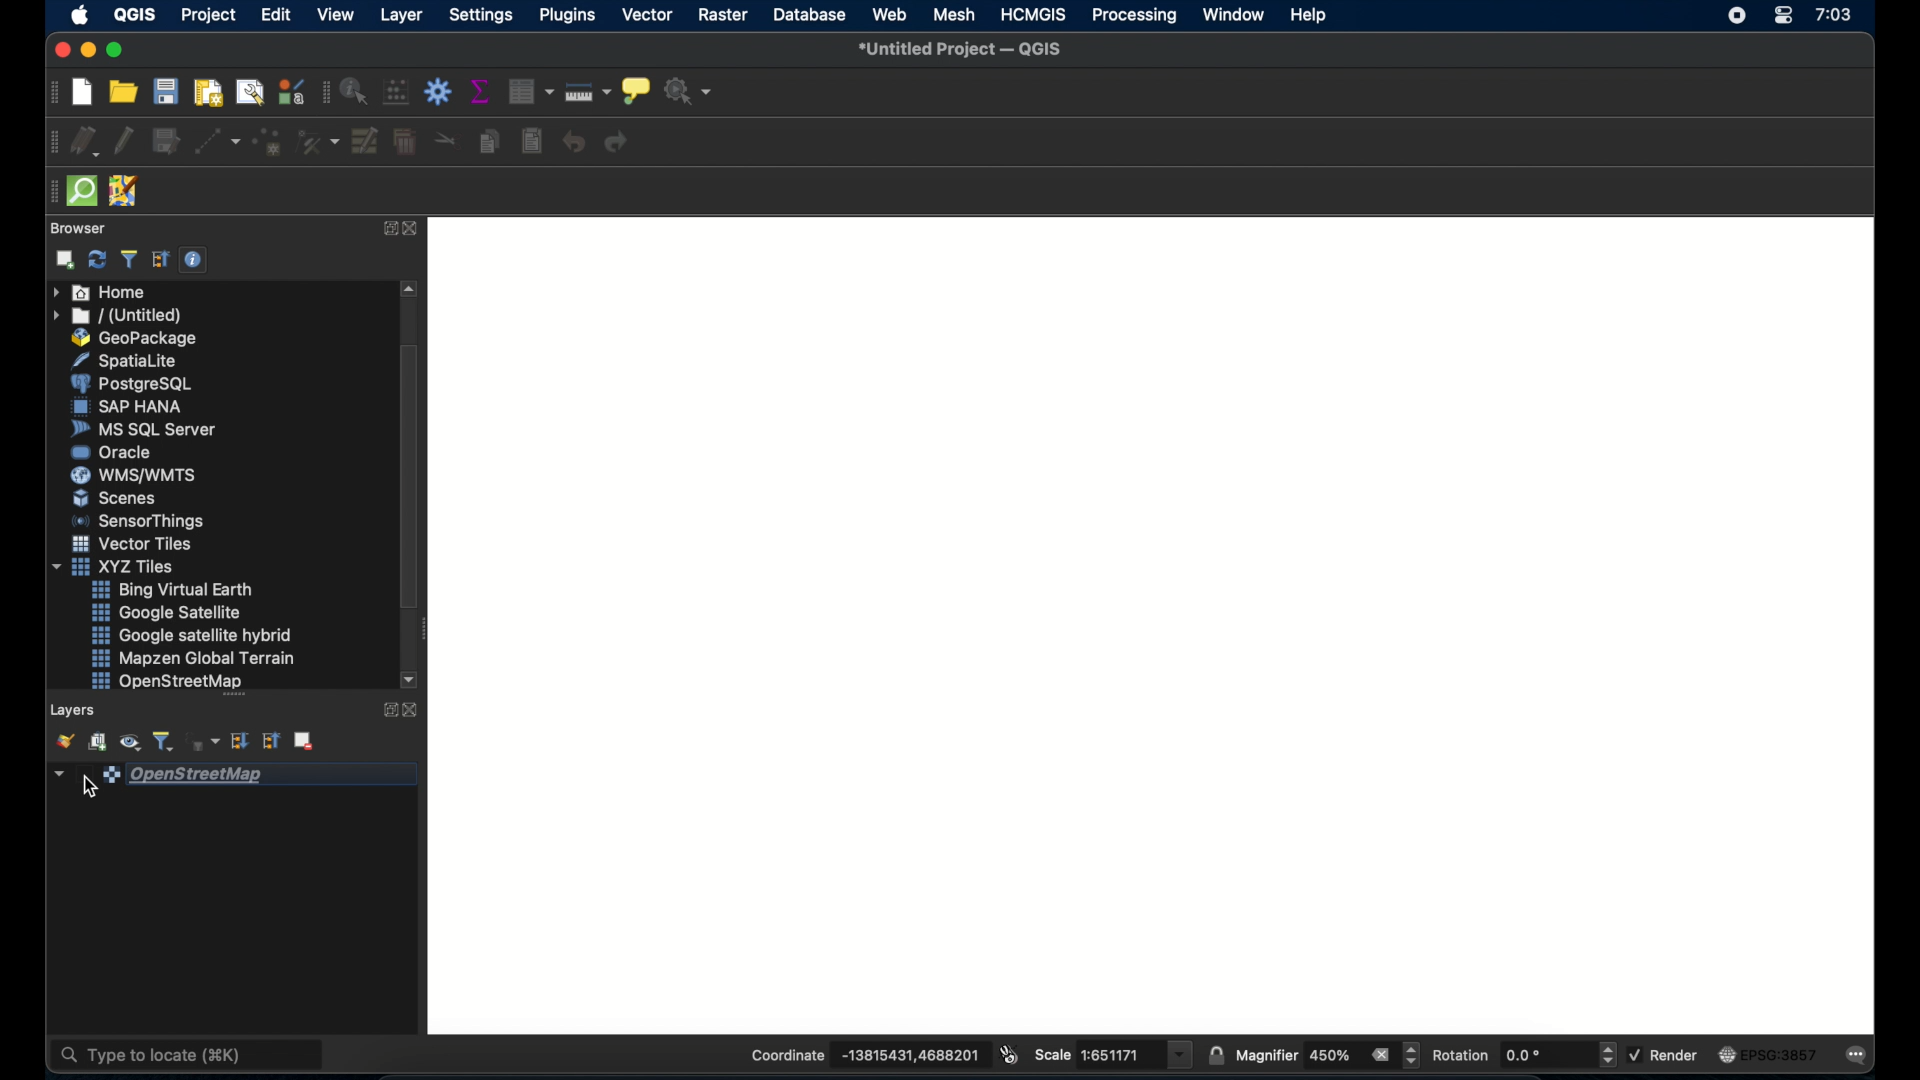 This screenshot has width=1920, height=1080. What do you see at coordinates (573, 143) in the screenshot?
I see `undo` at bounding box center [573, 143].